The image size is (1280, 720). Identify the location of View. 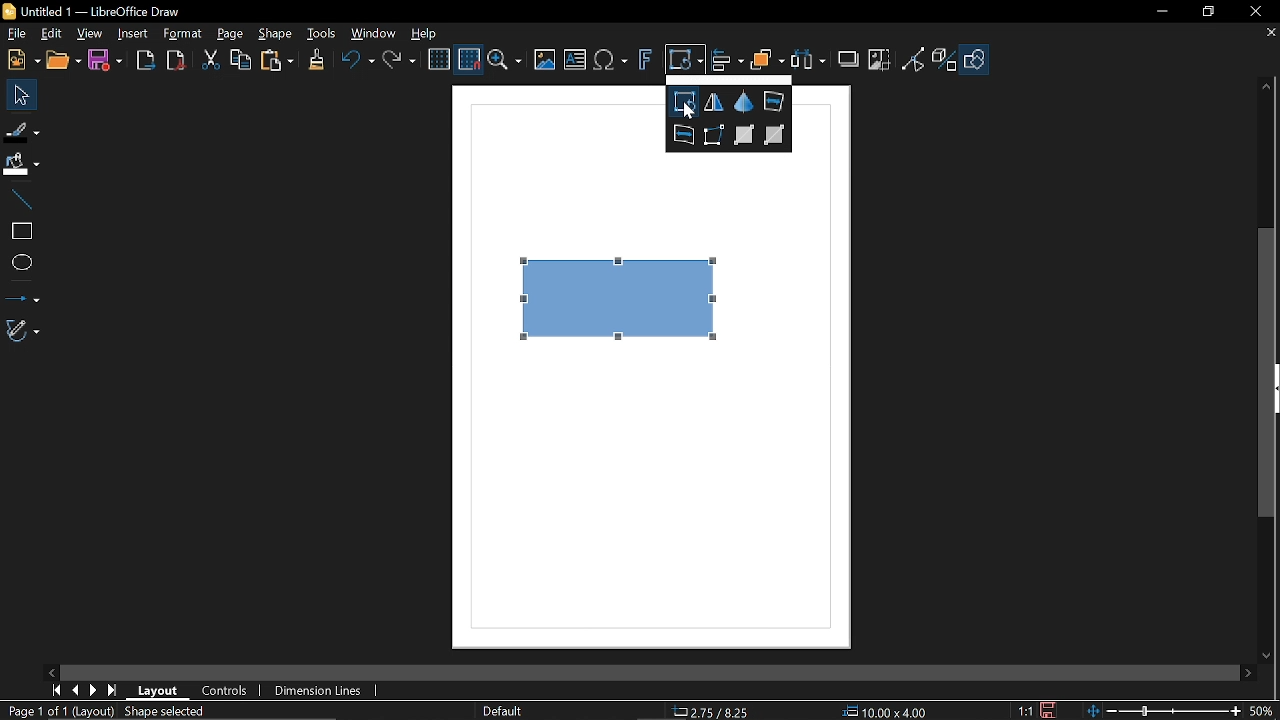
(87, 33).